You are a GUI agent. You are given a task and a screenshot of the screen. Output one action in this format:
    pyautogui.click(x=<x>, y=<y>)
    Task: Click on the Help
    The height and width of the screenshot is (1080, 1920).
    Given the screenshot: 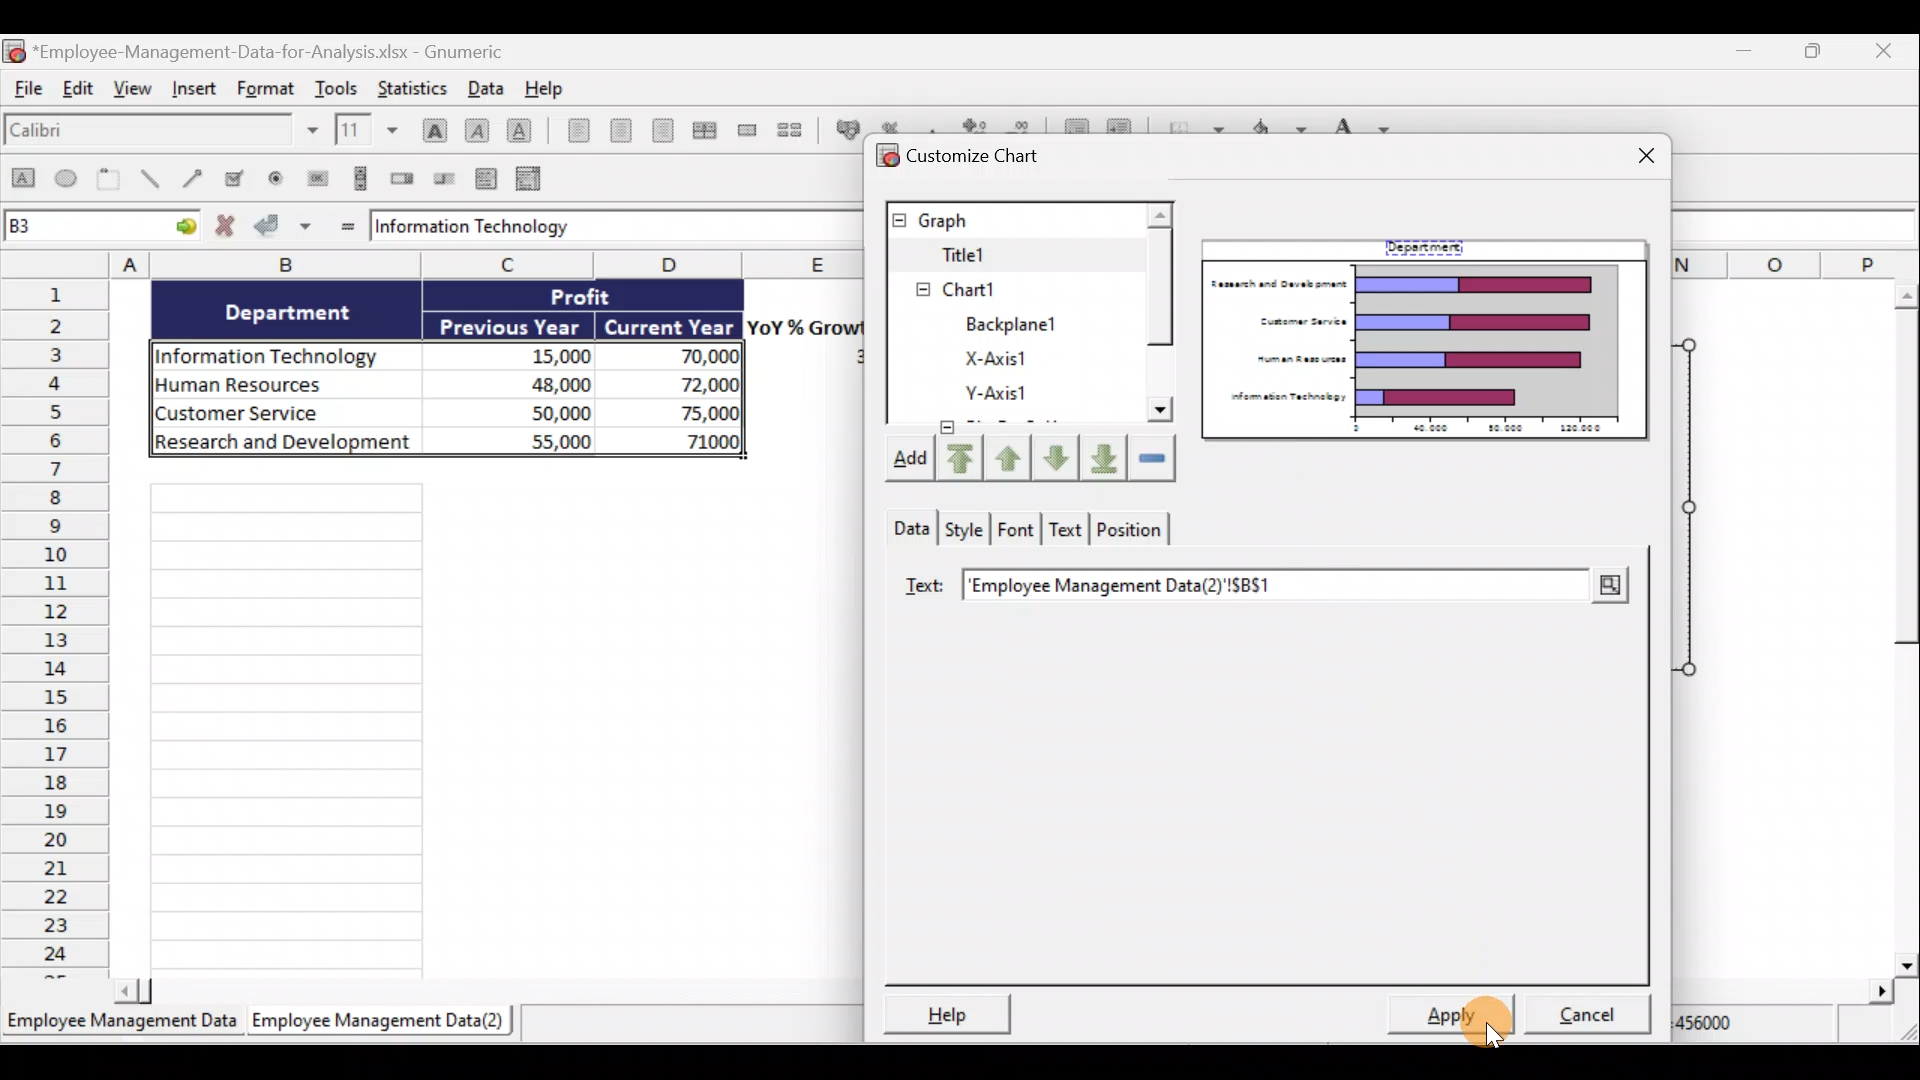 What is the action you would take?
    pyautogui.click(x=942, y=1013)
    